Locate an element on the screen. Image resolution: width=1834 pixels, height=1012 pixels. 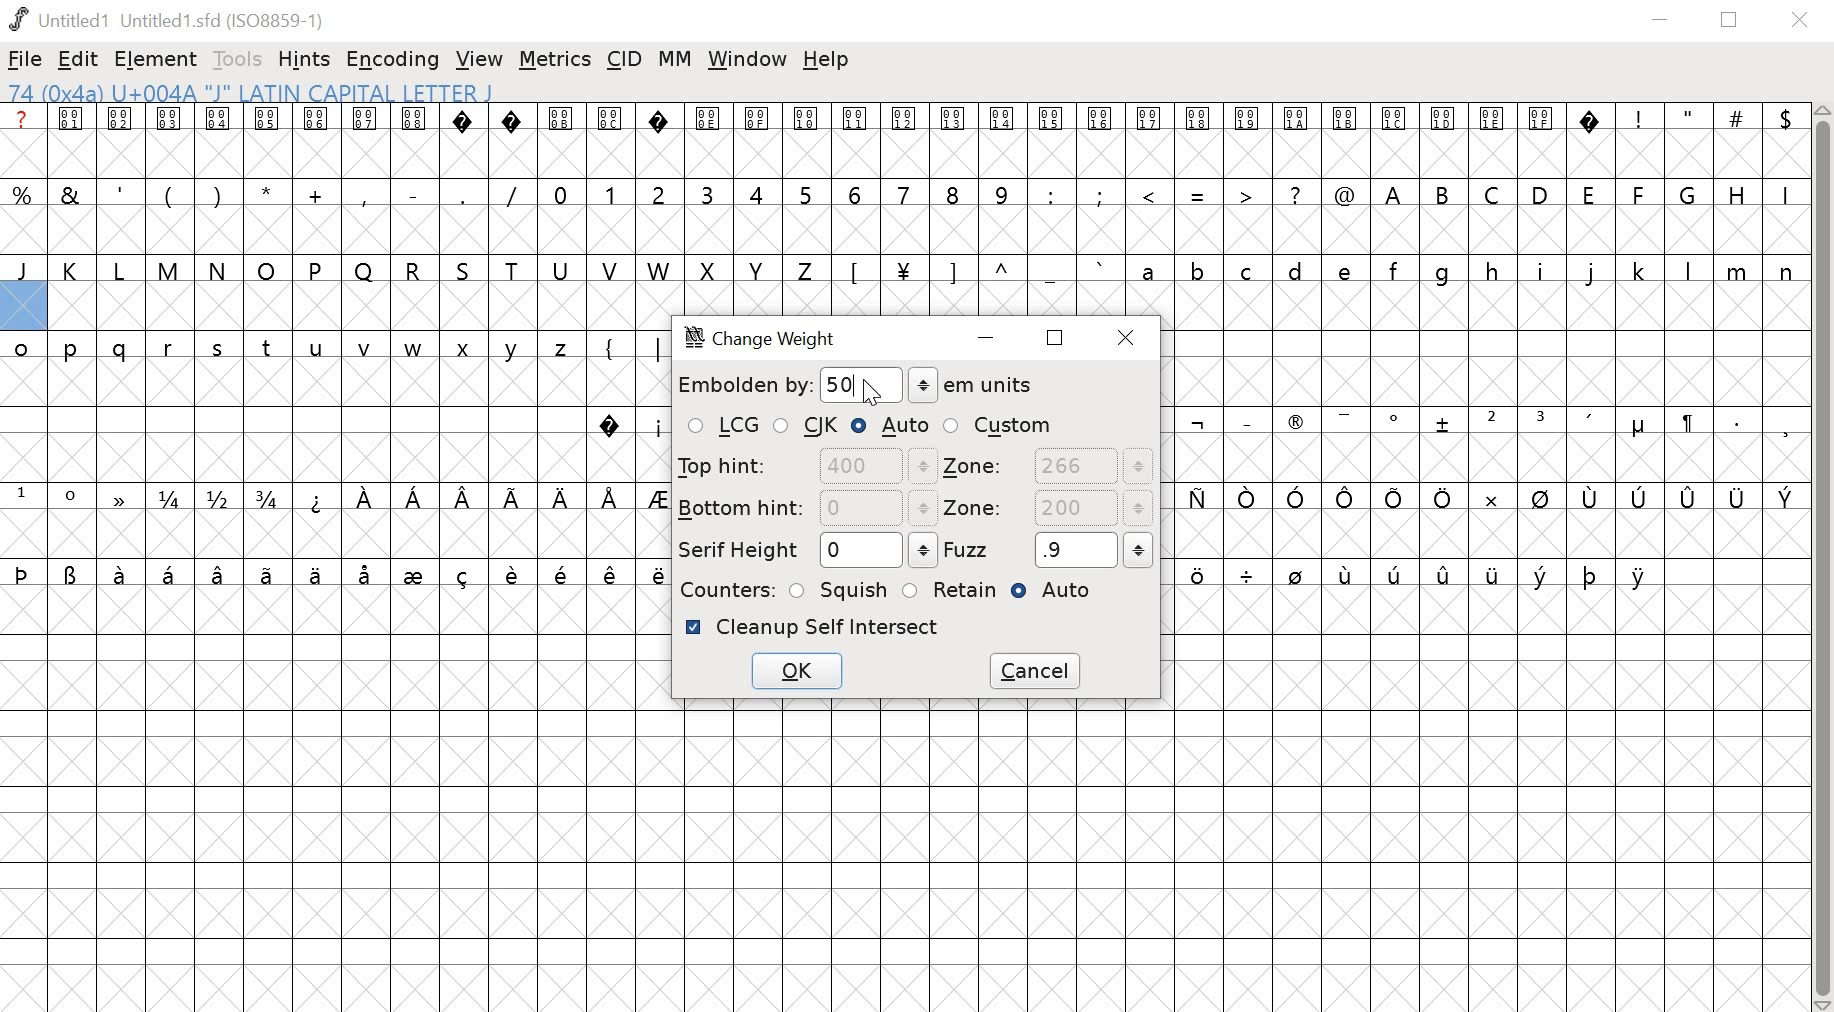
special characters is located at coordinates (1194, 197).